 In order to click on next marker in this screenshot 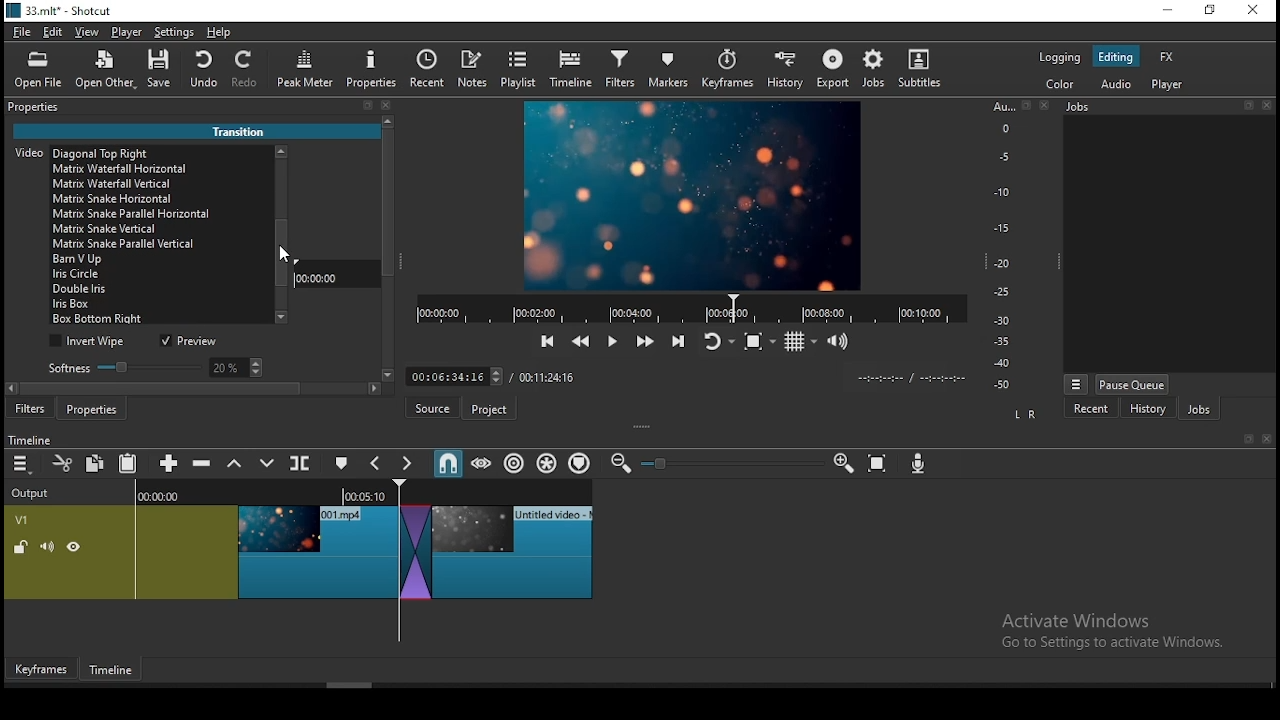, I will do `click(408, 464)`.